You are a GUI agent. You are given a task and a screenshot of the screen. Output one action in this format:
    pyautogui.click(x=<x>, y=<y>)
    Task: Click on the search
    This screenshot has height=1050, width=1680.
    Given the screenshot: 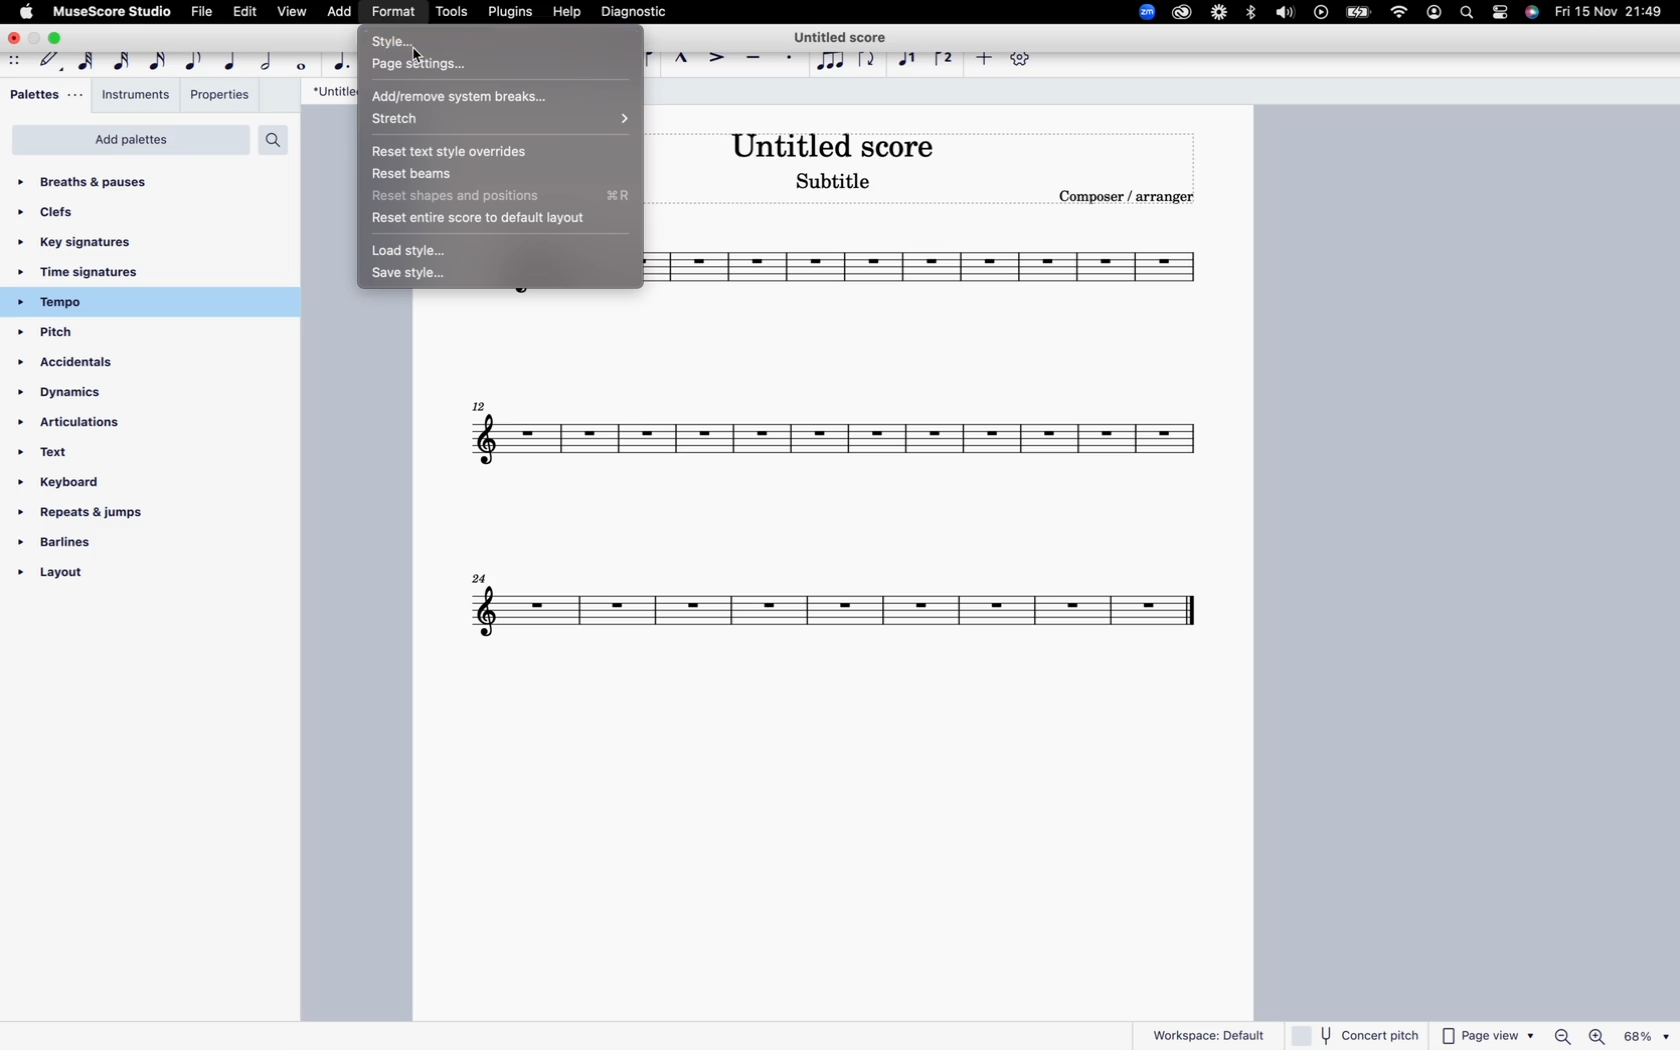 What is the action you would take?
    pyautogui.click(x=272, y=139)
    